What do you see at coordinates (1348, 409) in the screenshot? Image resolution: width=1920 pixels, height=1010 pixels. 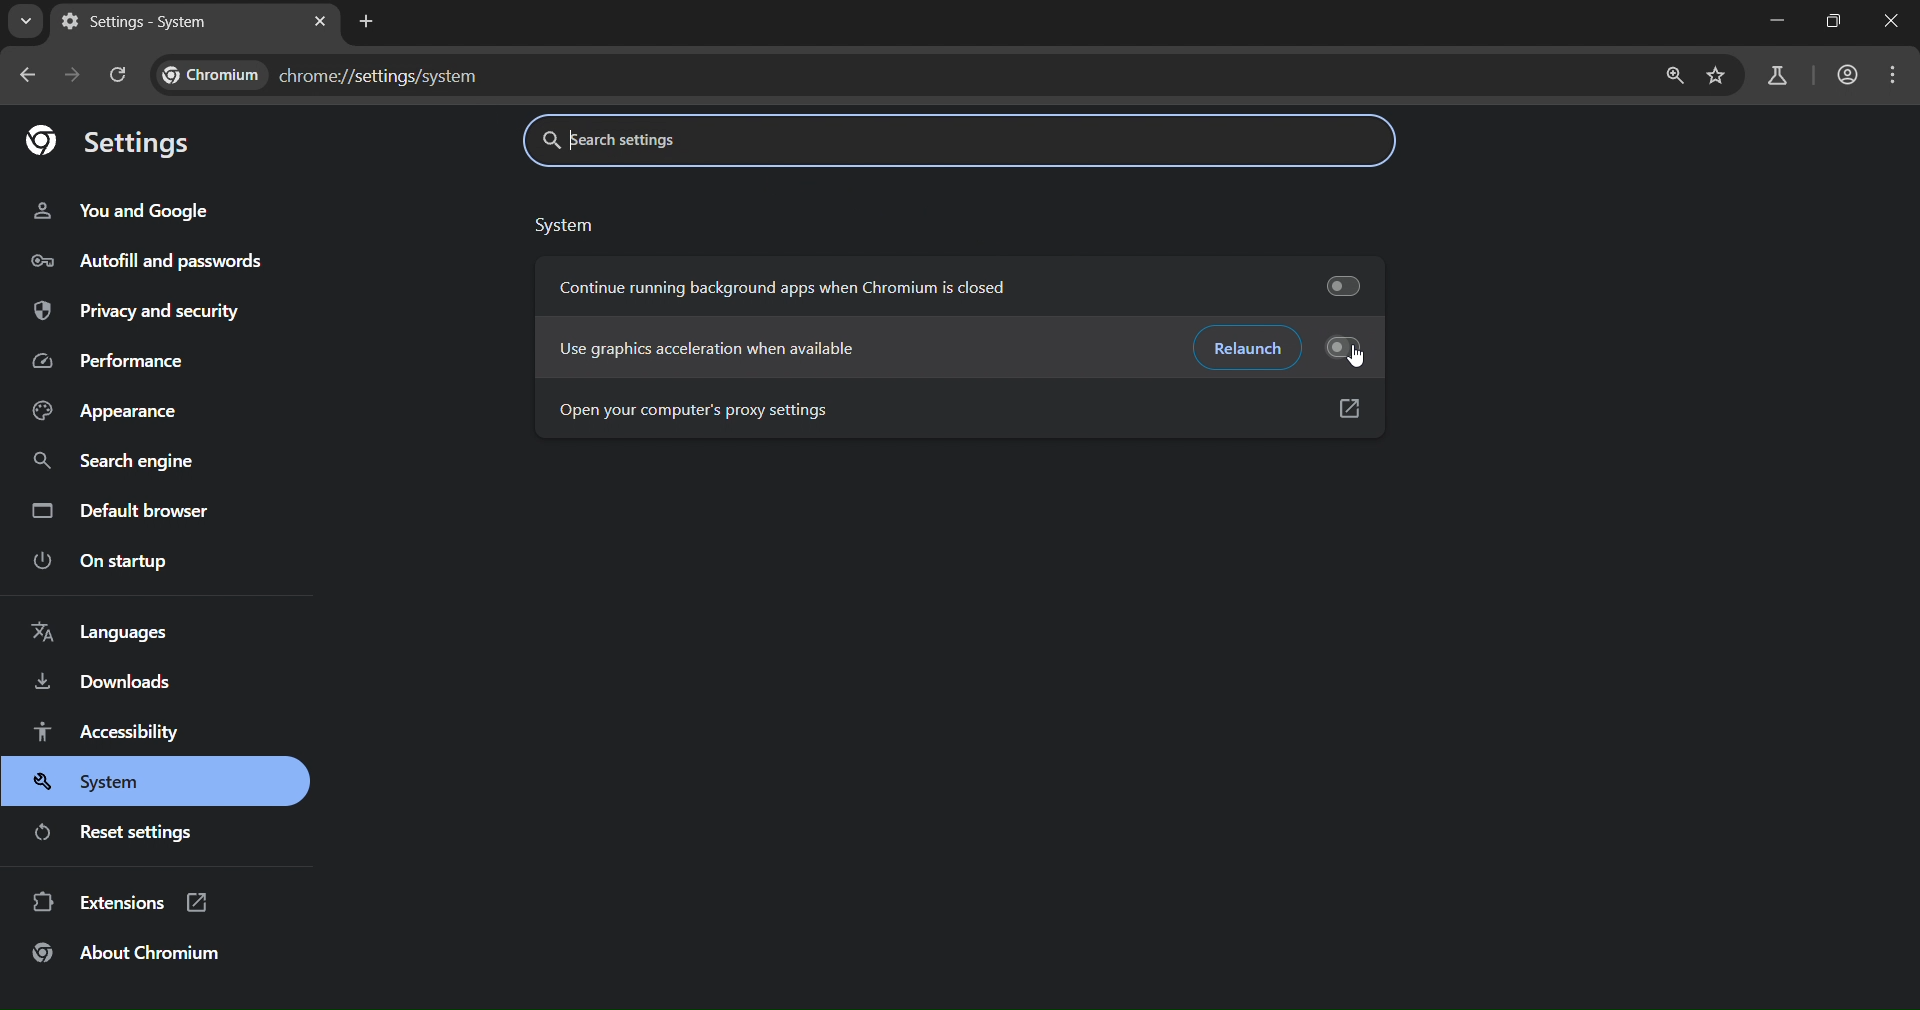 I see `Open link in new tab` at bounding box center [1348, 409].